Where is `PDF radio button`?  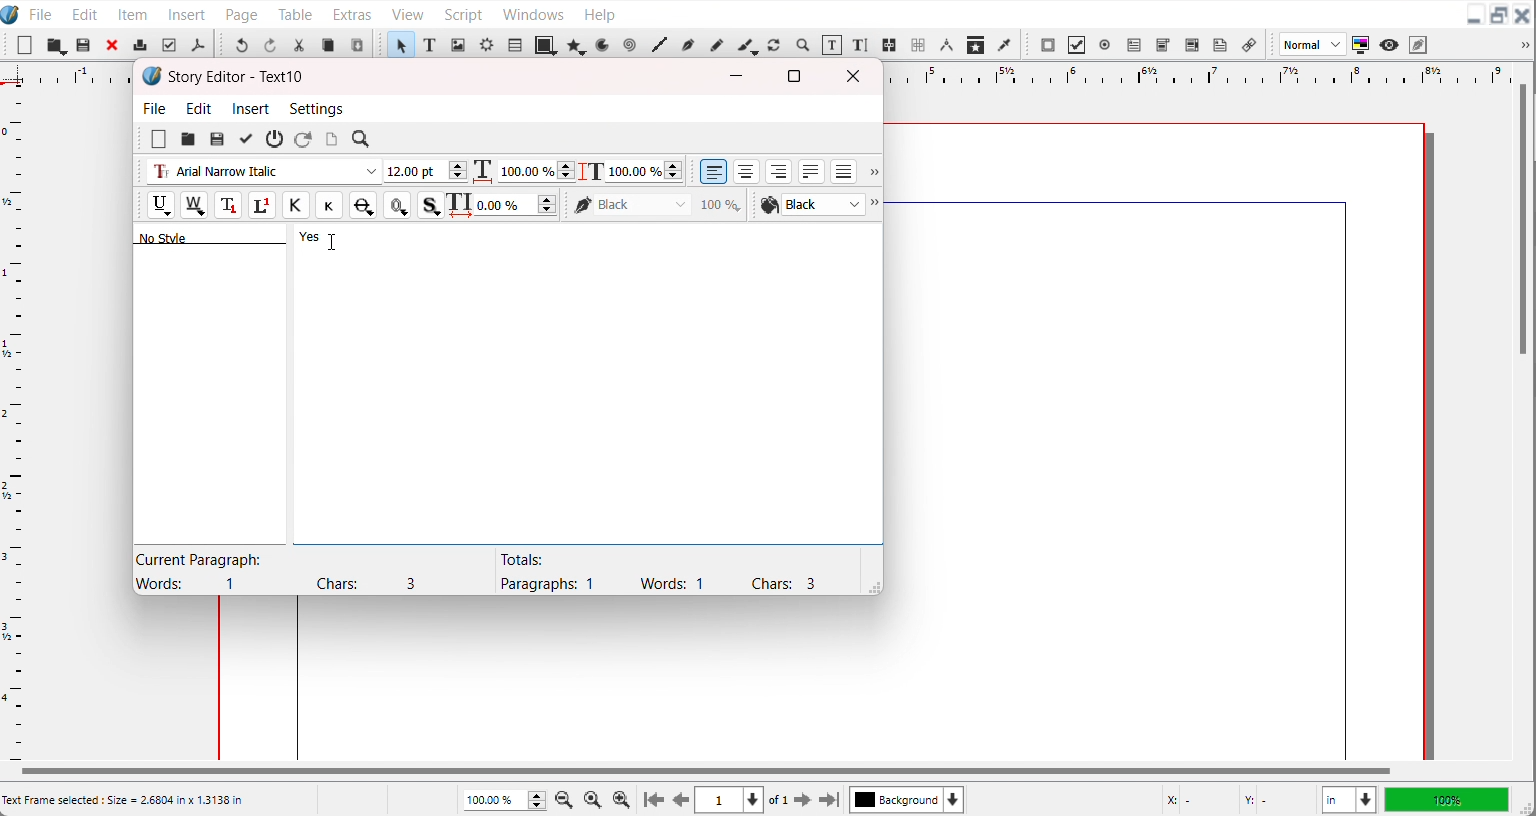
PDF radio button is located at coordinates (1104, 45).